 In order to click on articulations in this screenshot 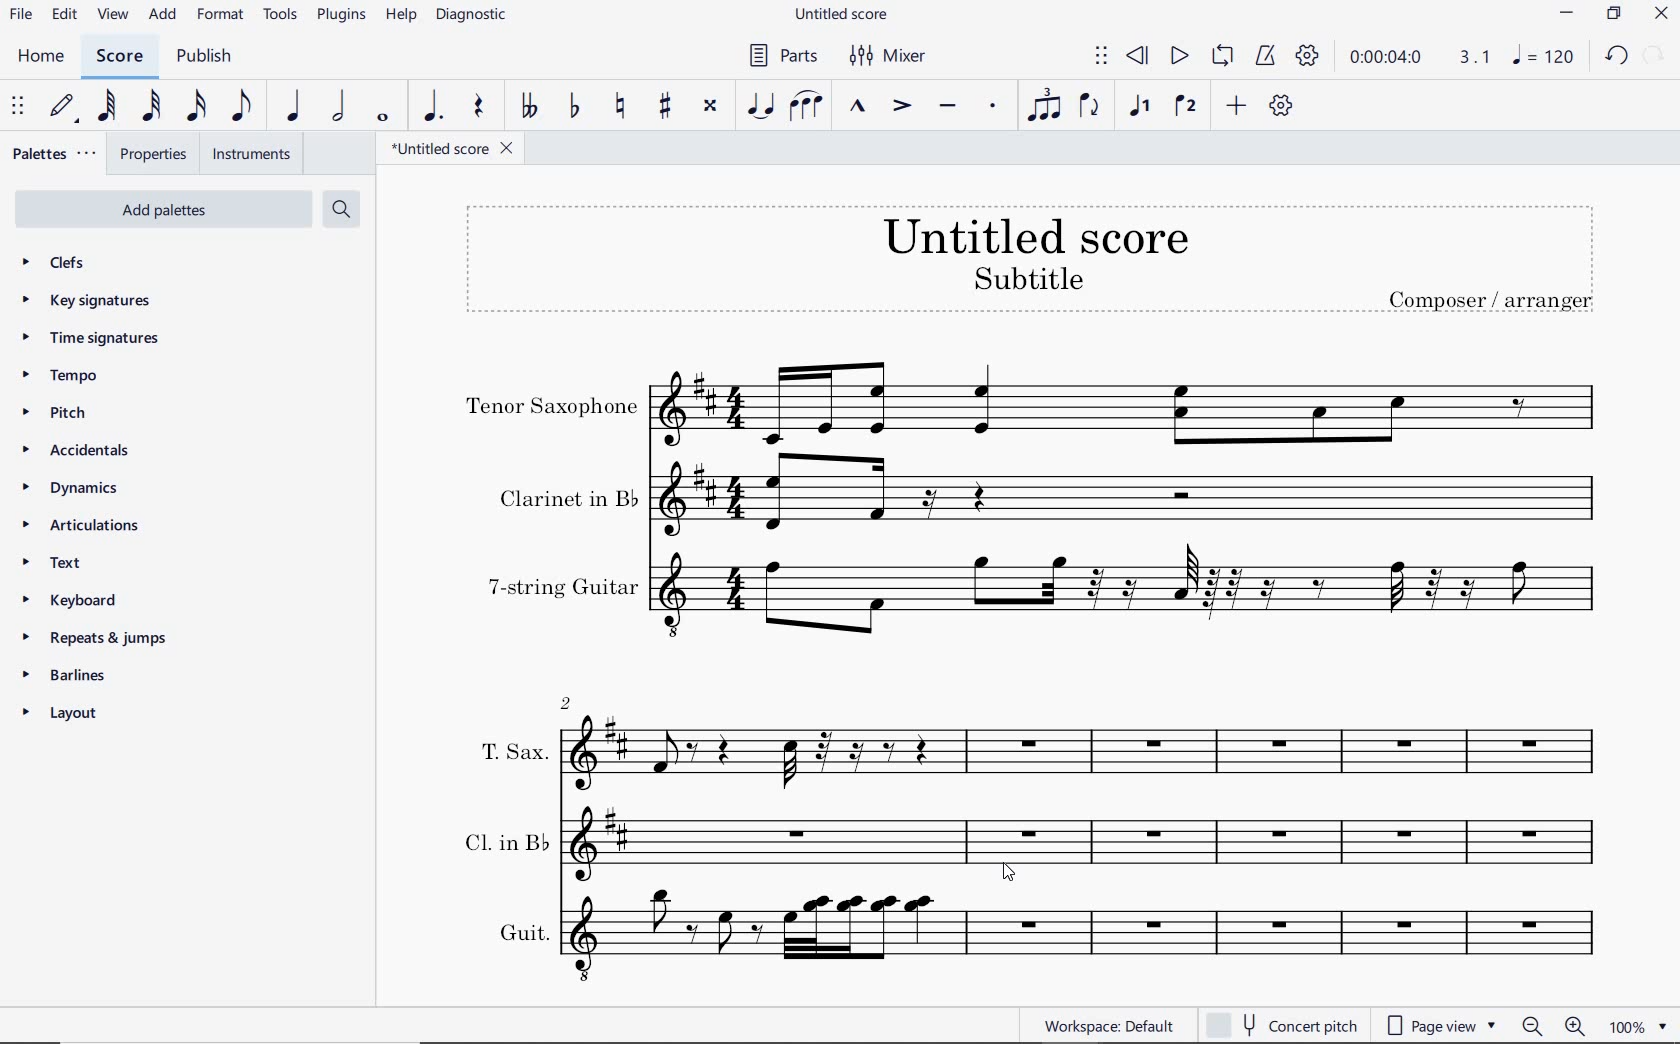, I will do `click(85, 526)`.